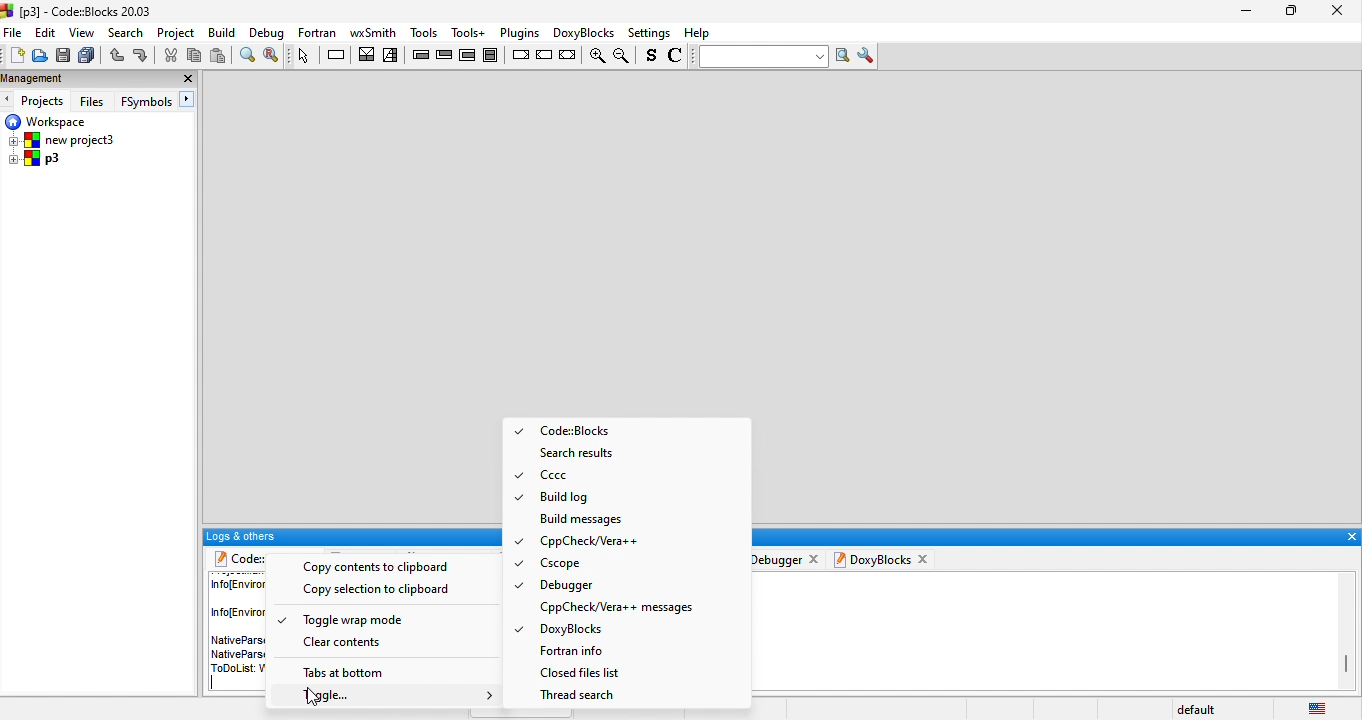 The height and width of the screenshot is (720, 1362). What do you see at coordinates (568, 497) in the screenshot?
I see `build log` at bounding box center [568, 497].